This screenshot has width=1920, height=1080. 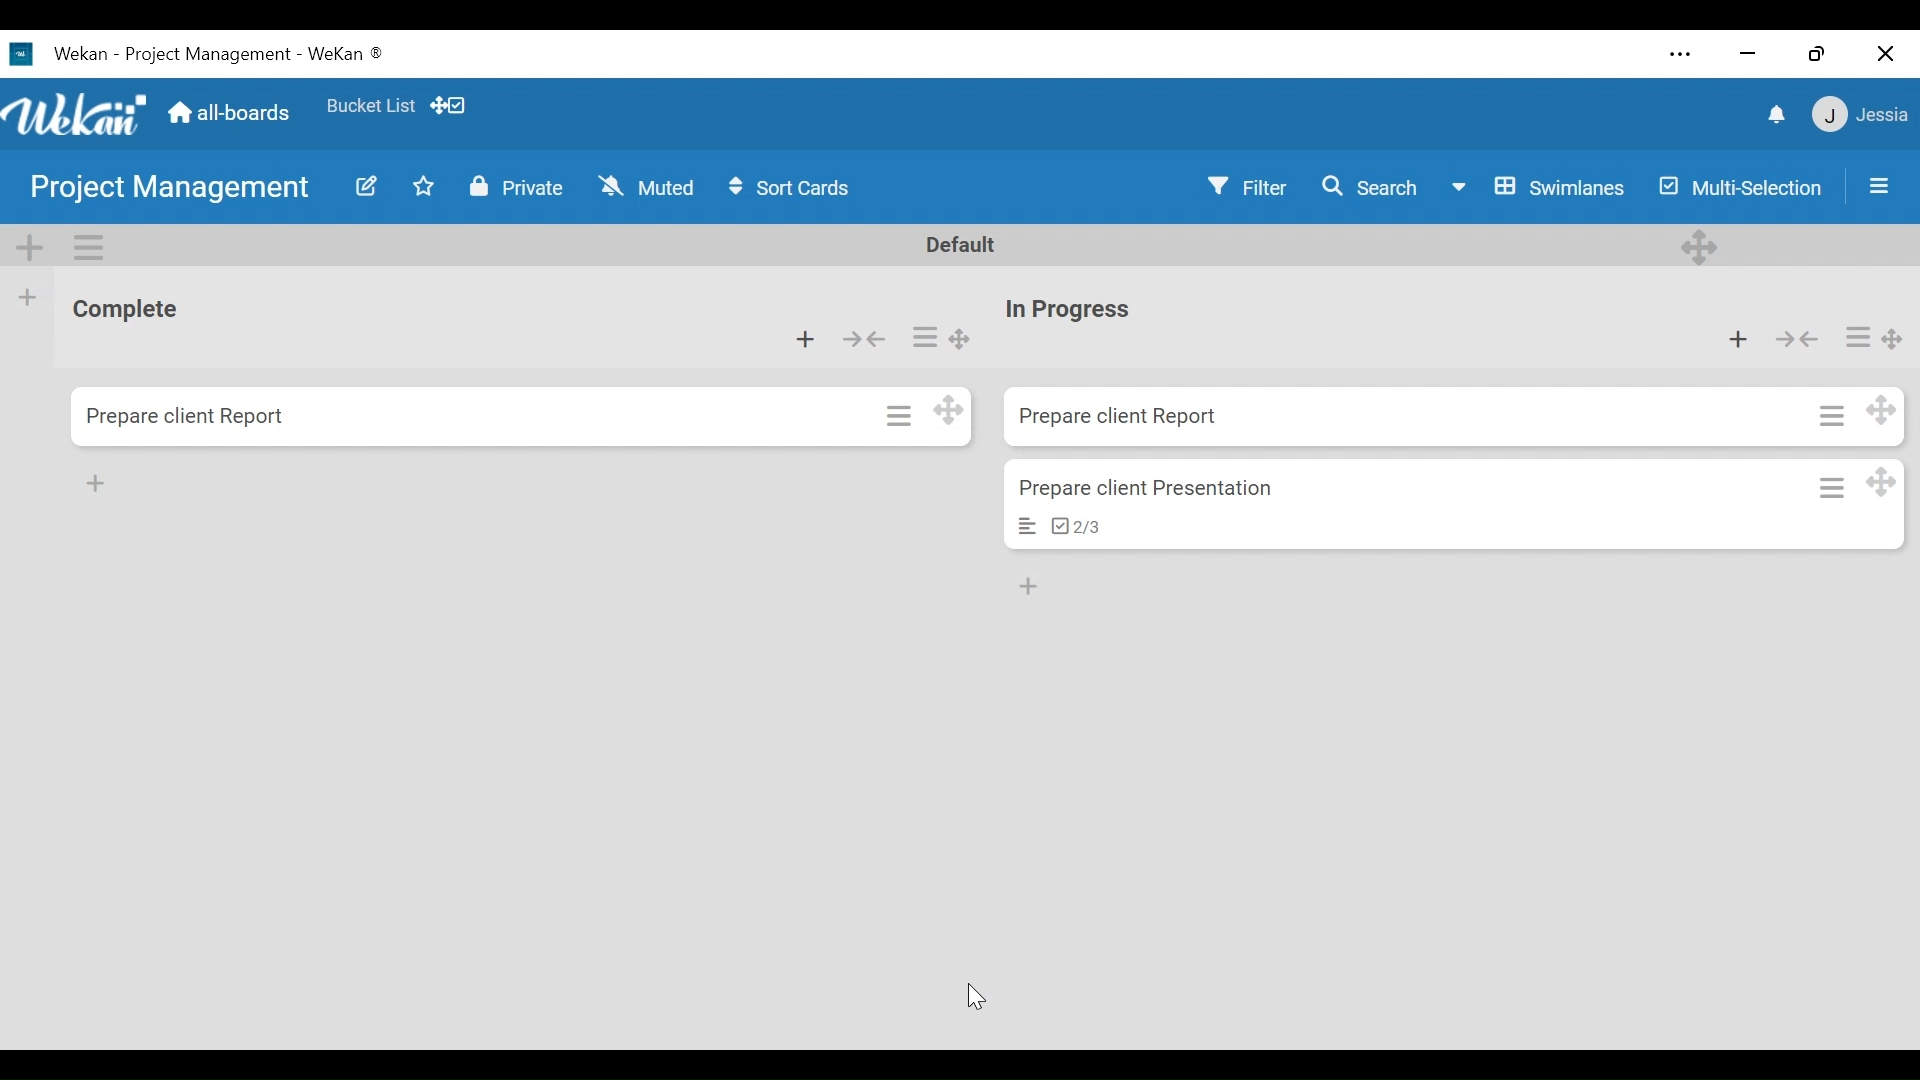 I want to click on Sort Cards, so click(x=789, y=187).